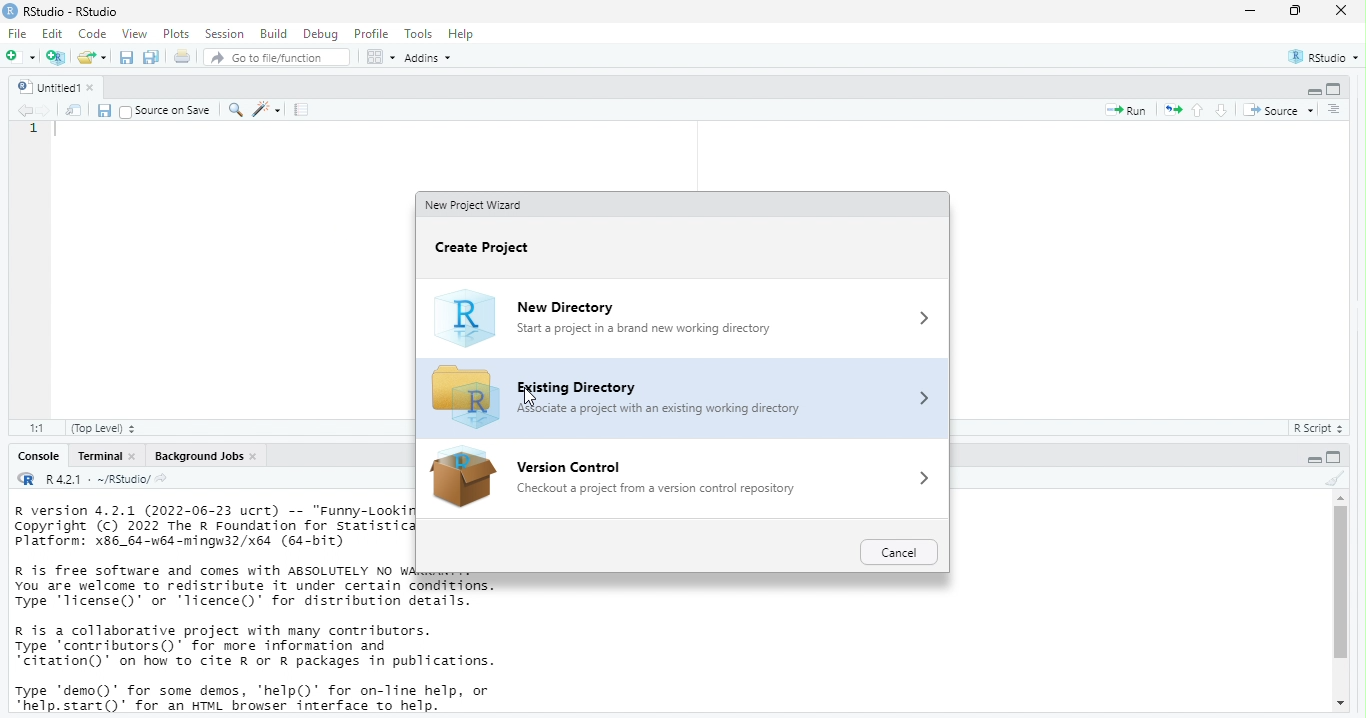 Image resolution: width=1366 pixels, height=718 pixels. Describe the element at coordinates (224, 34) in the screenshot. I see `session` at that location.